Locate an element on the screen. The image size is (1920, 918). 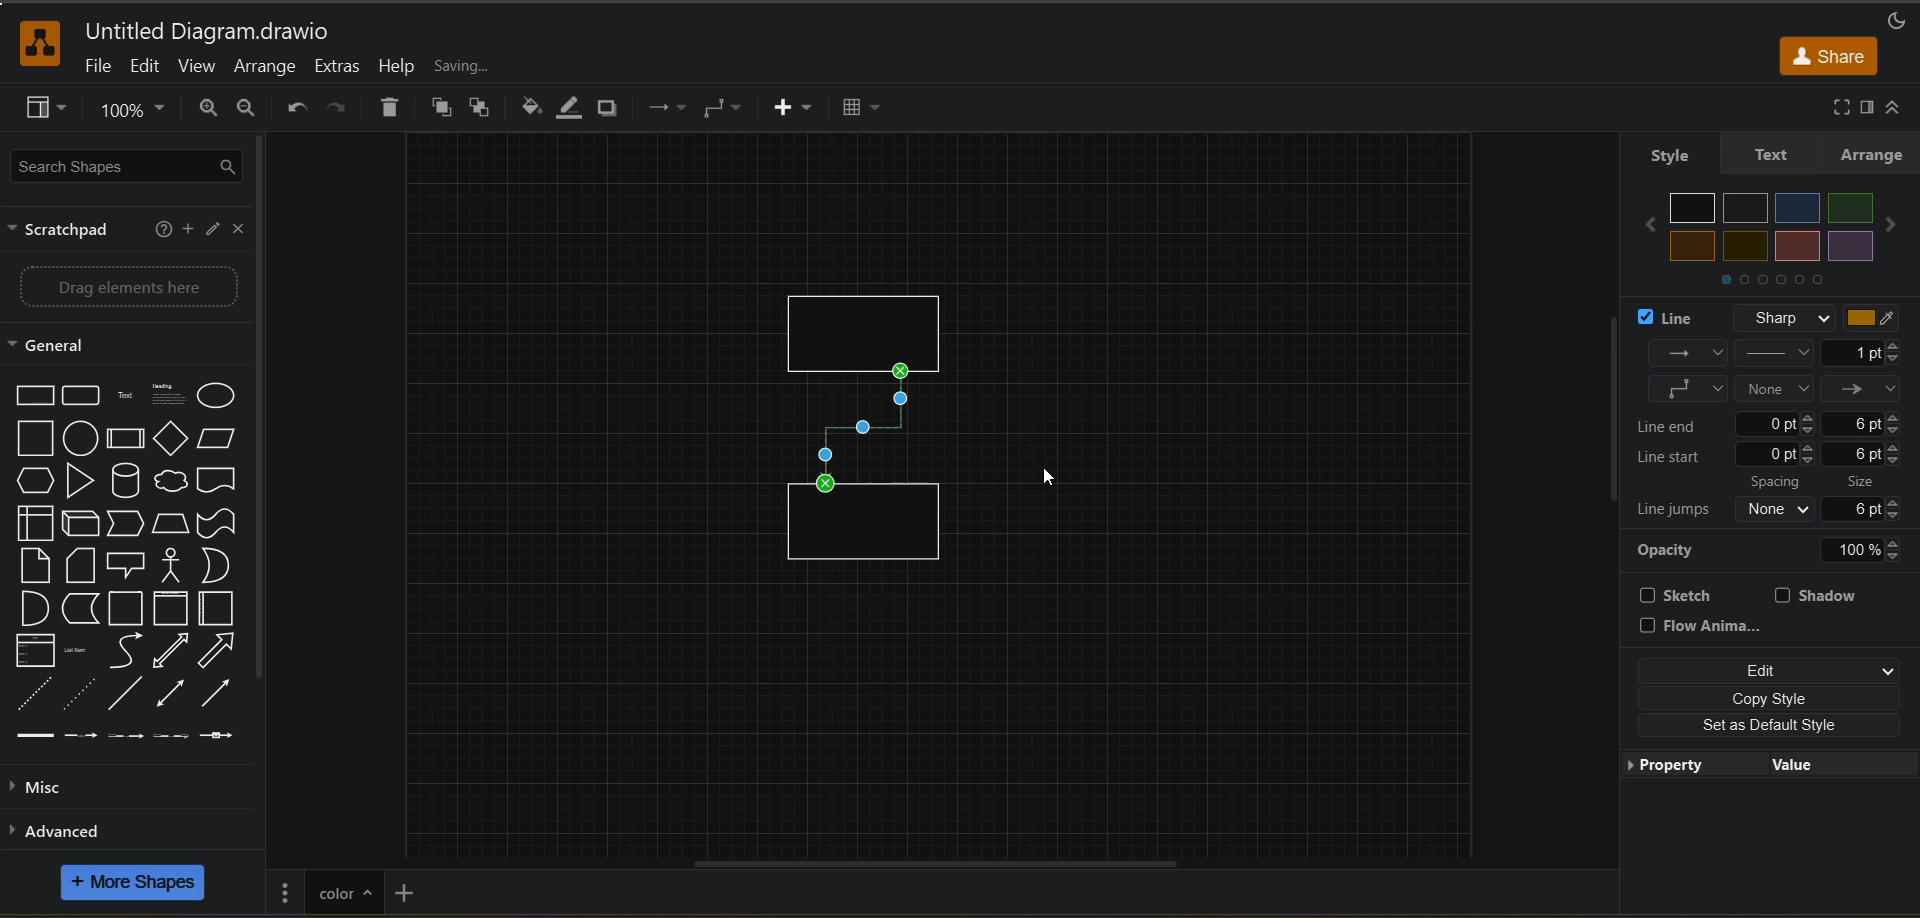
Data Storage is located at coordinates (82, 609).